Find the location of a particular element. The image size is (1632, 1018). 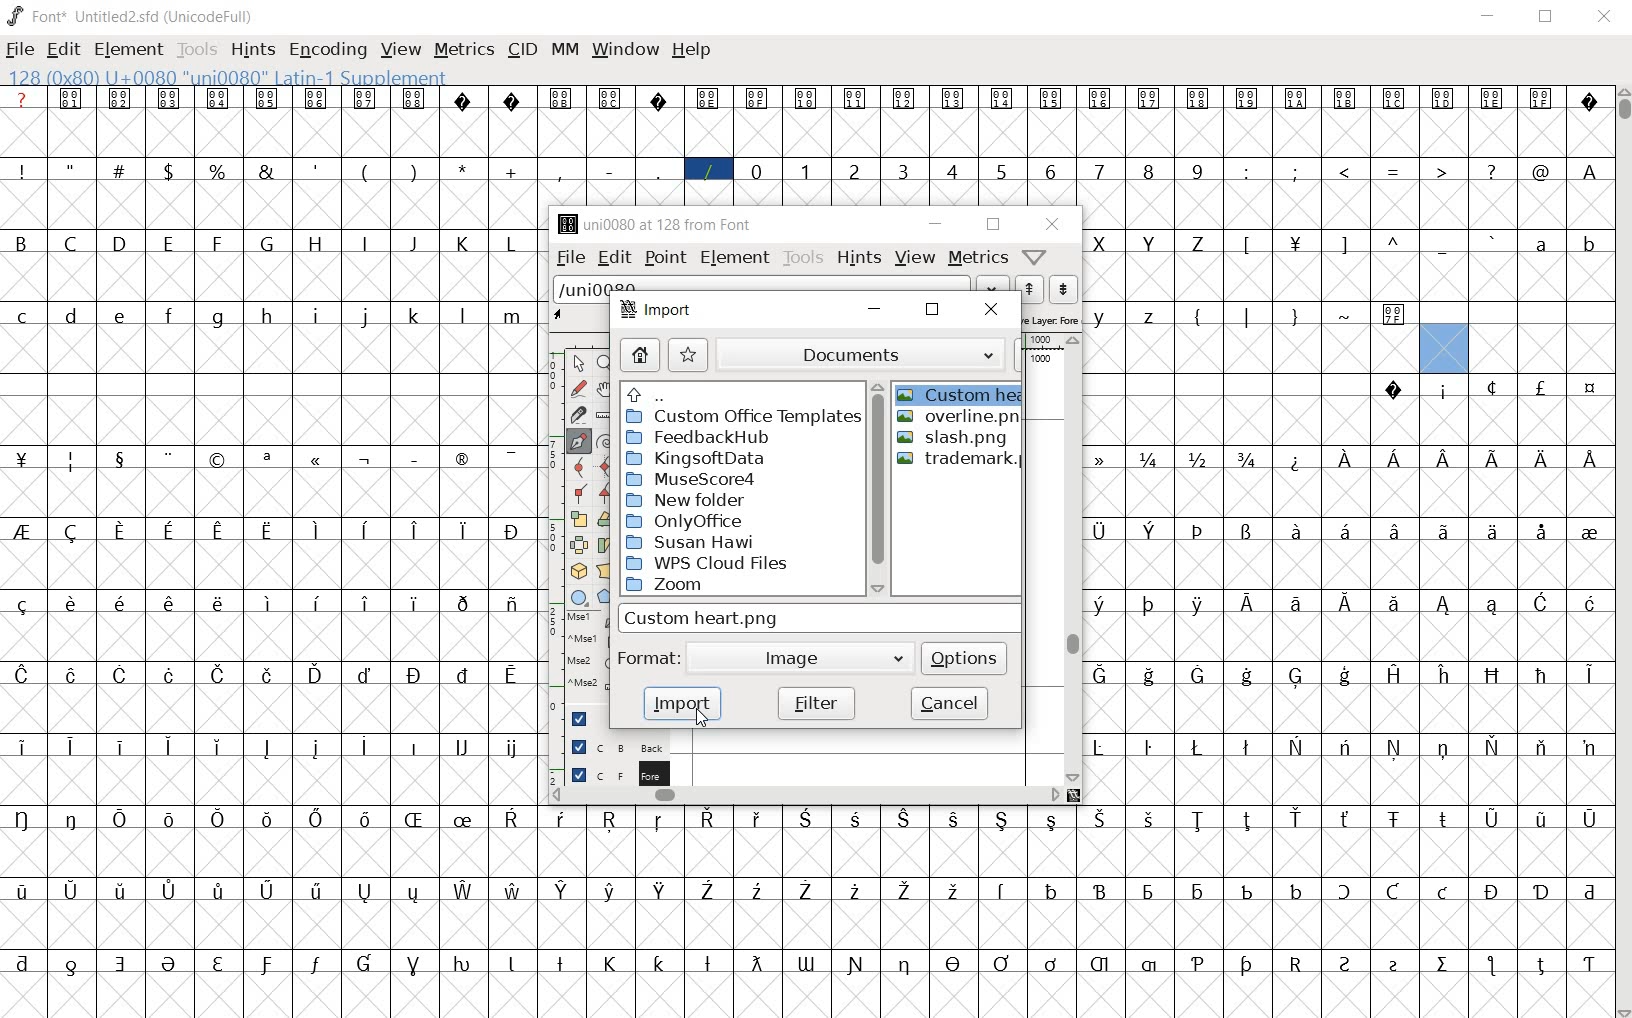

glyph is located at coordinates (416, 747).